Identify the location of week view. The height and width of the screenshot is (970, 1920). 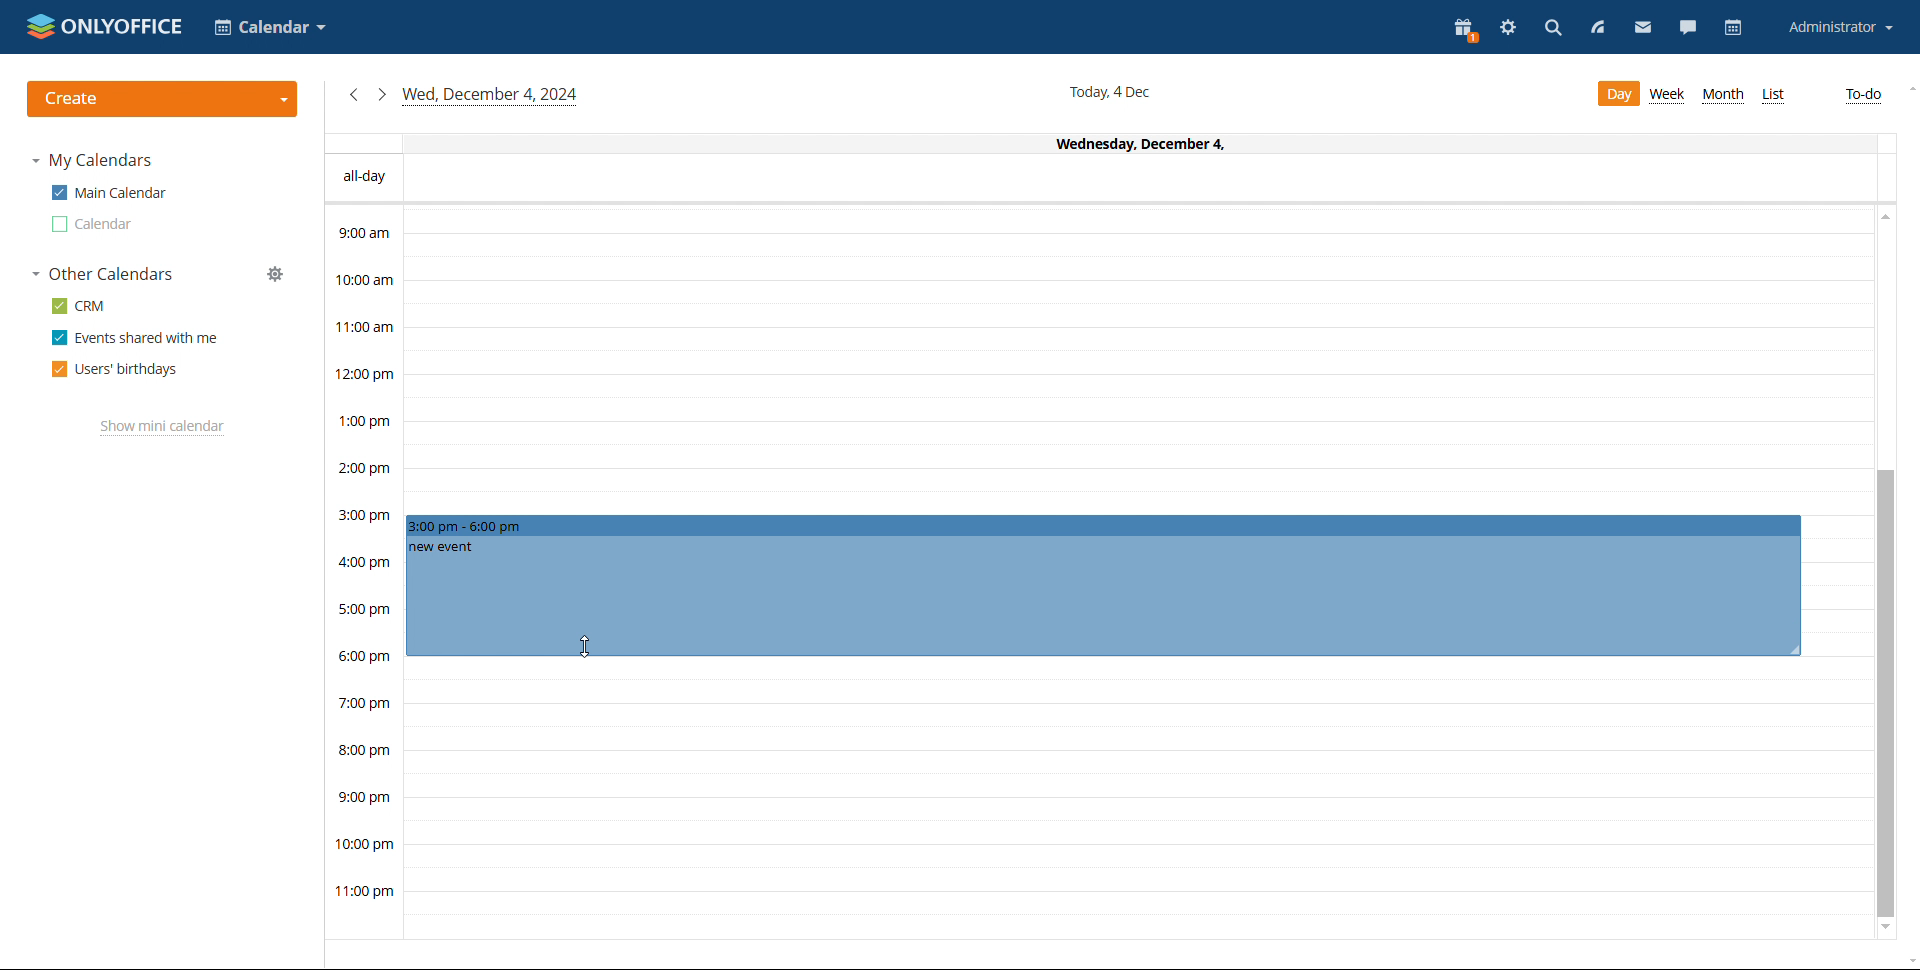
(1669, 95).